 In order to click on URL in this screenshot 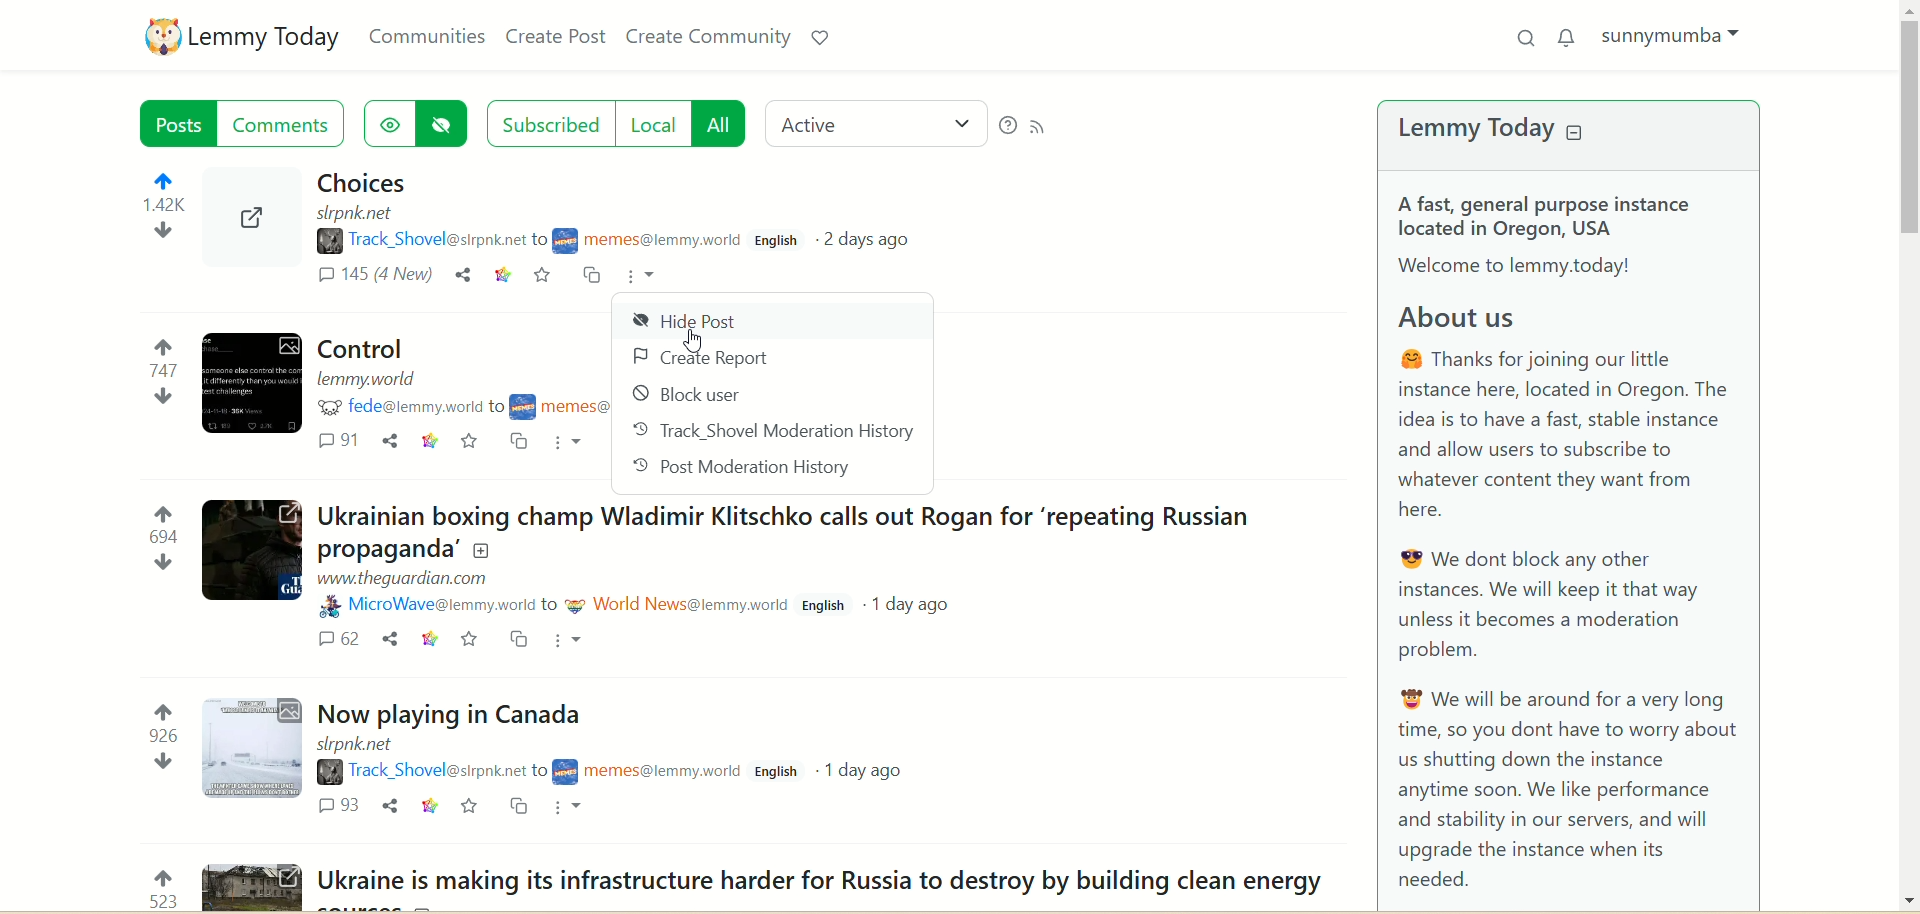, I will do `click(369, 380)`.